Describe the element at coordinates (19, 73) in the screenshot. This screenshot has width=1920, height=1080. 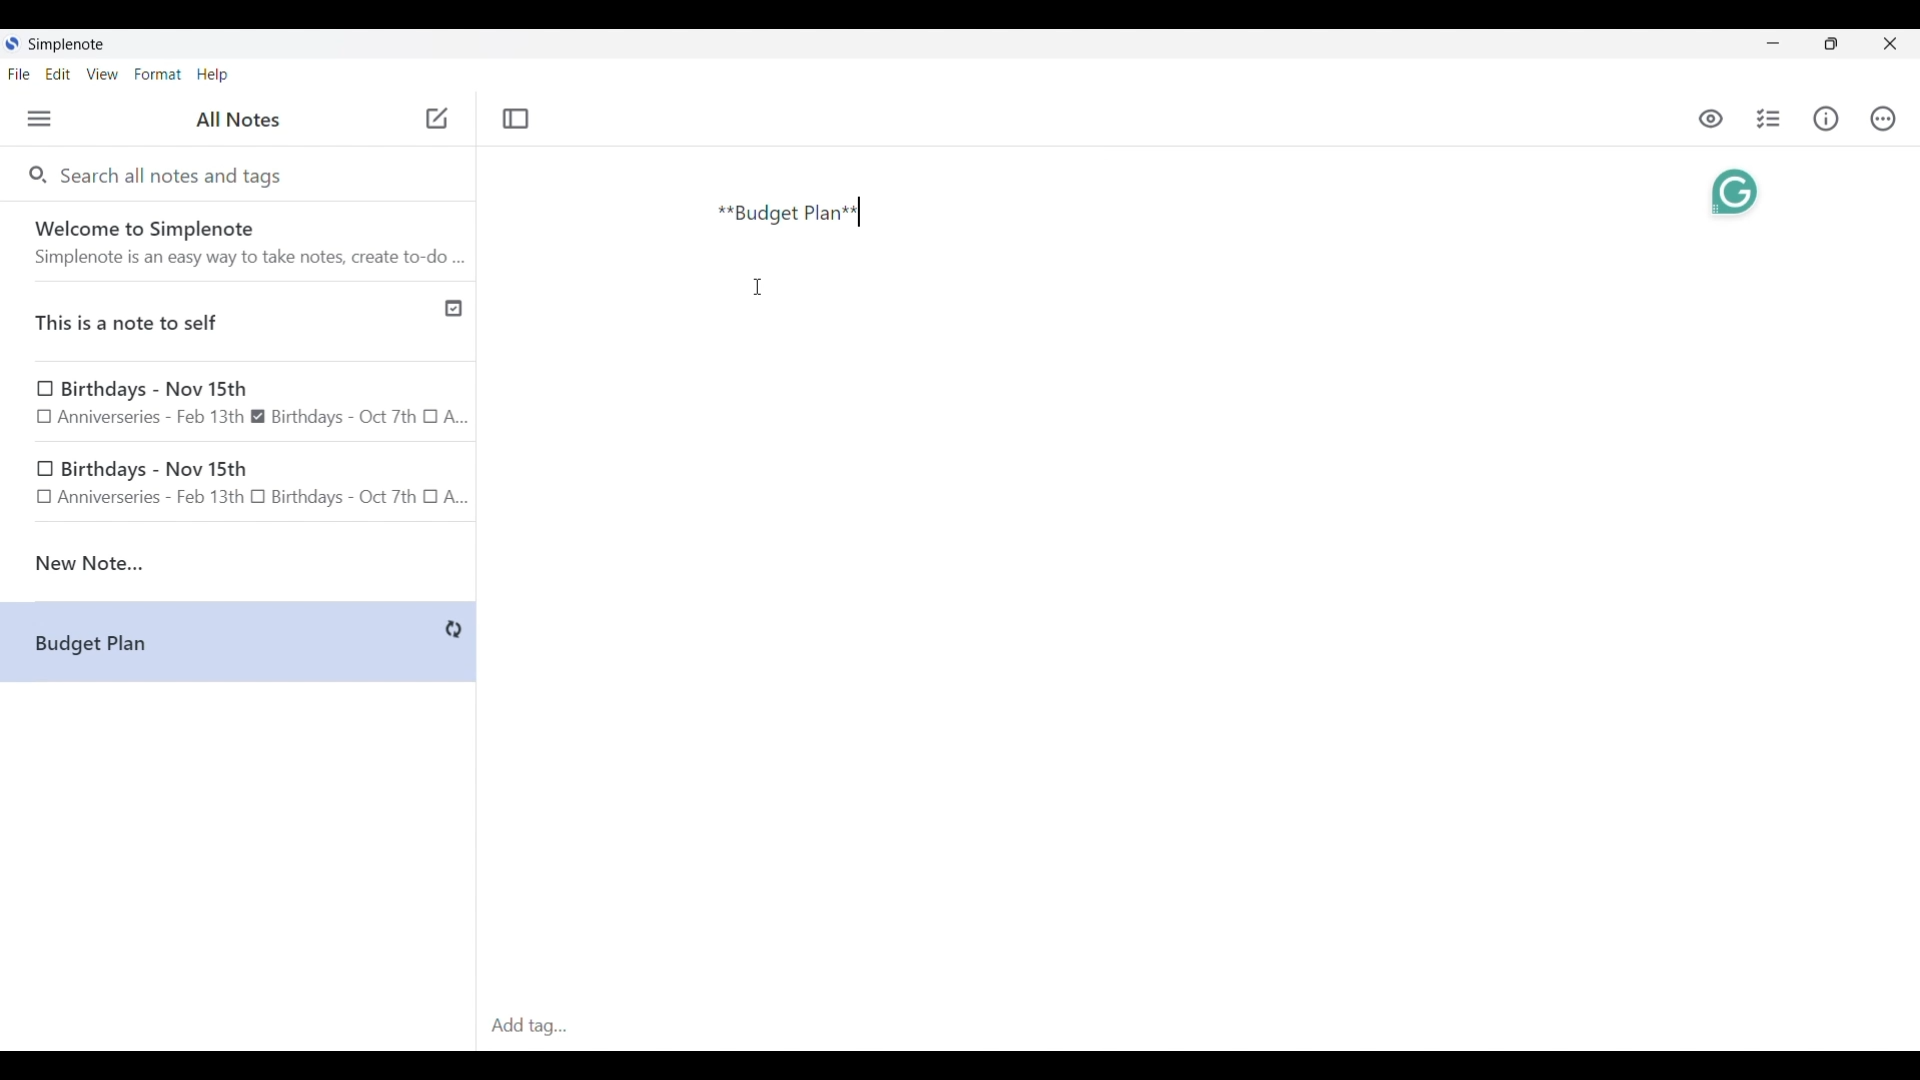
I see `File menu` at that location.